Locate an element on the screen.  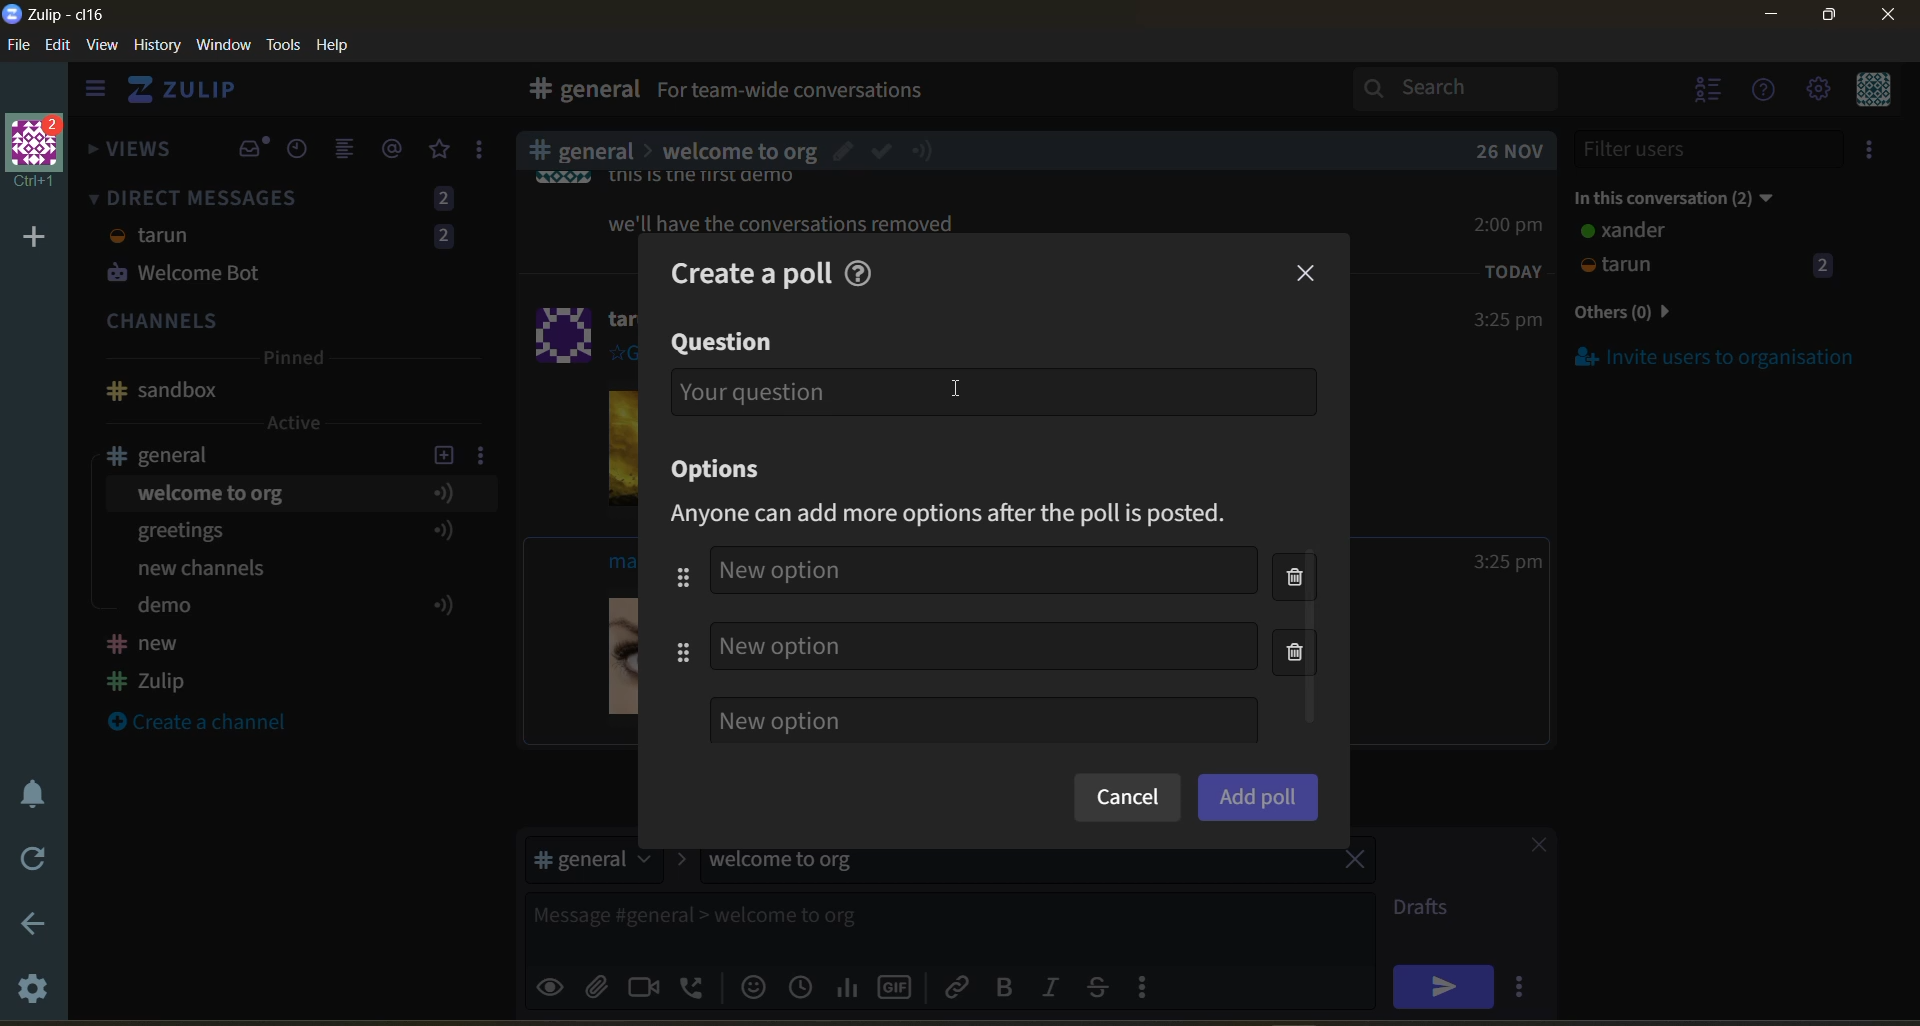
reload is located at coordinates (28, 859).